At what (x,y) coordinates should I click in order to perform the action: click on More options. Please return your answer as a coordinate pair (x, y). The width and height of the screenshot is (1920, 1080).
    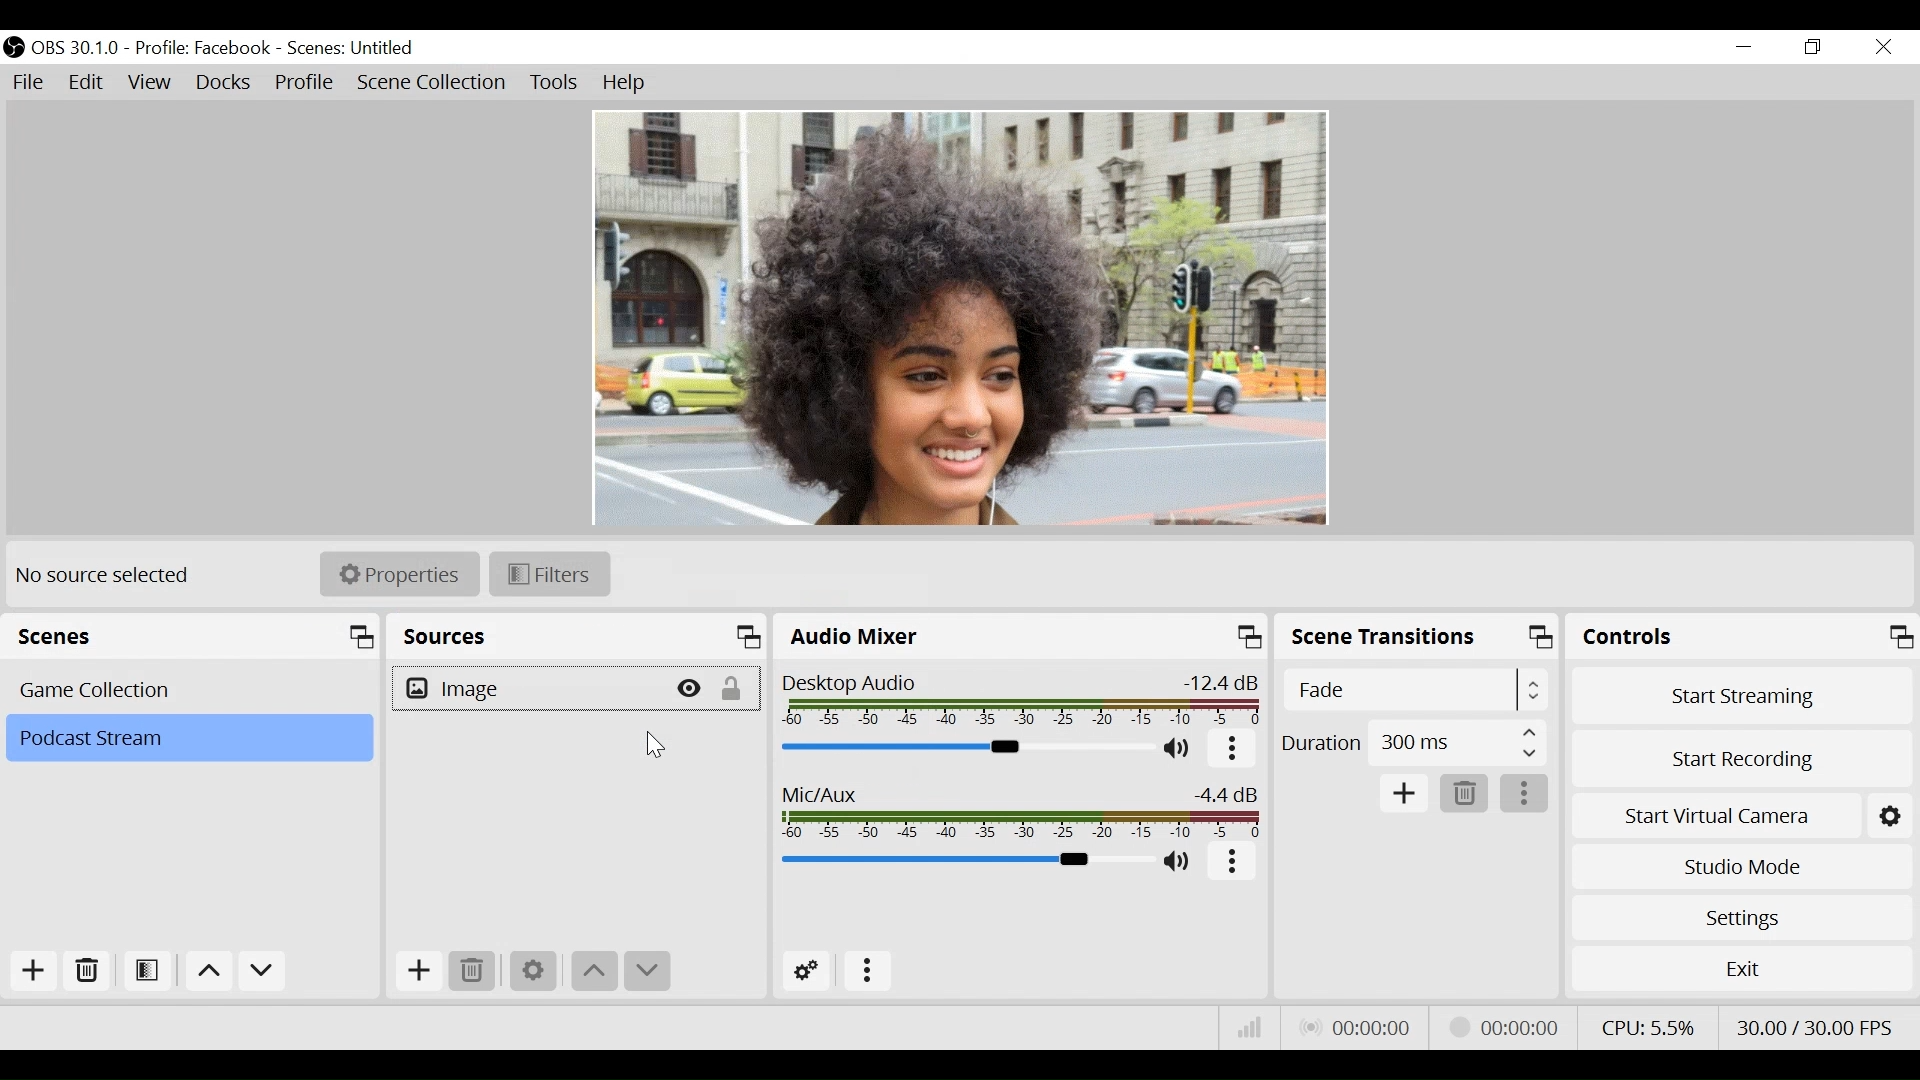
    Looking at the image, I should click on (871, 973).